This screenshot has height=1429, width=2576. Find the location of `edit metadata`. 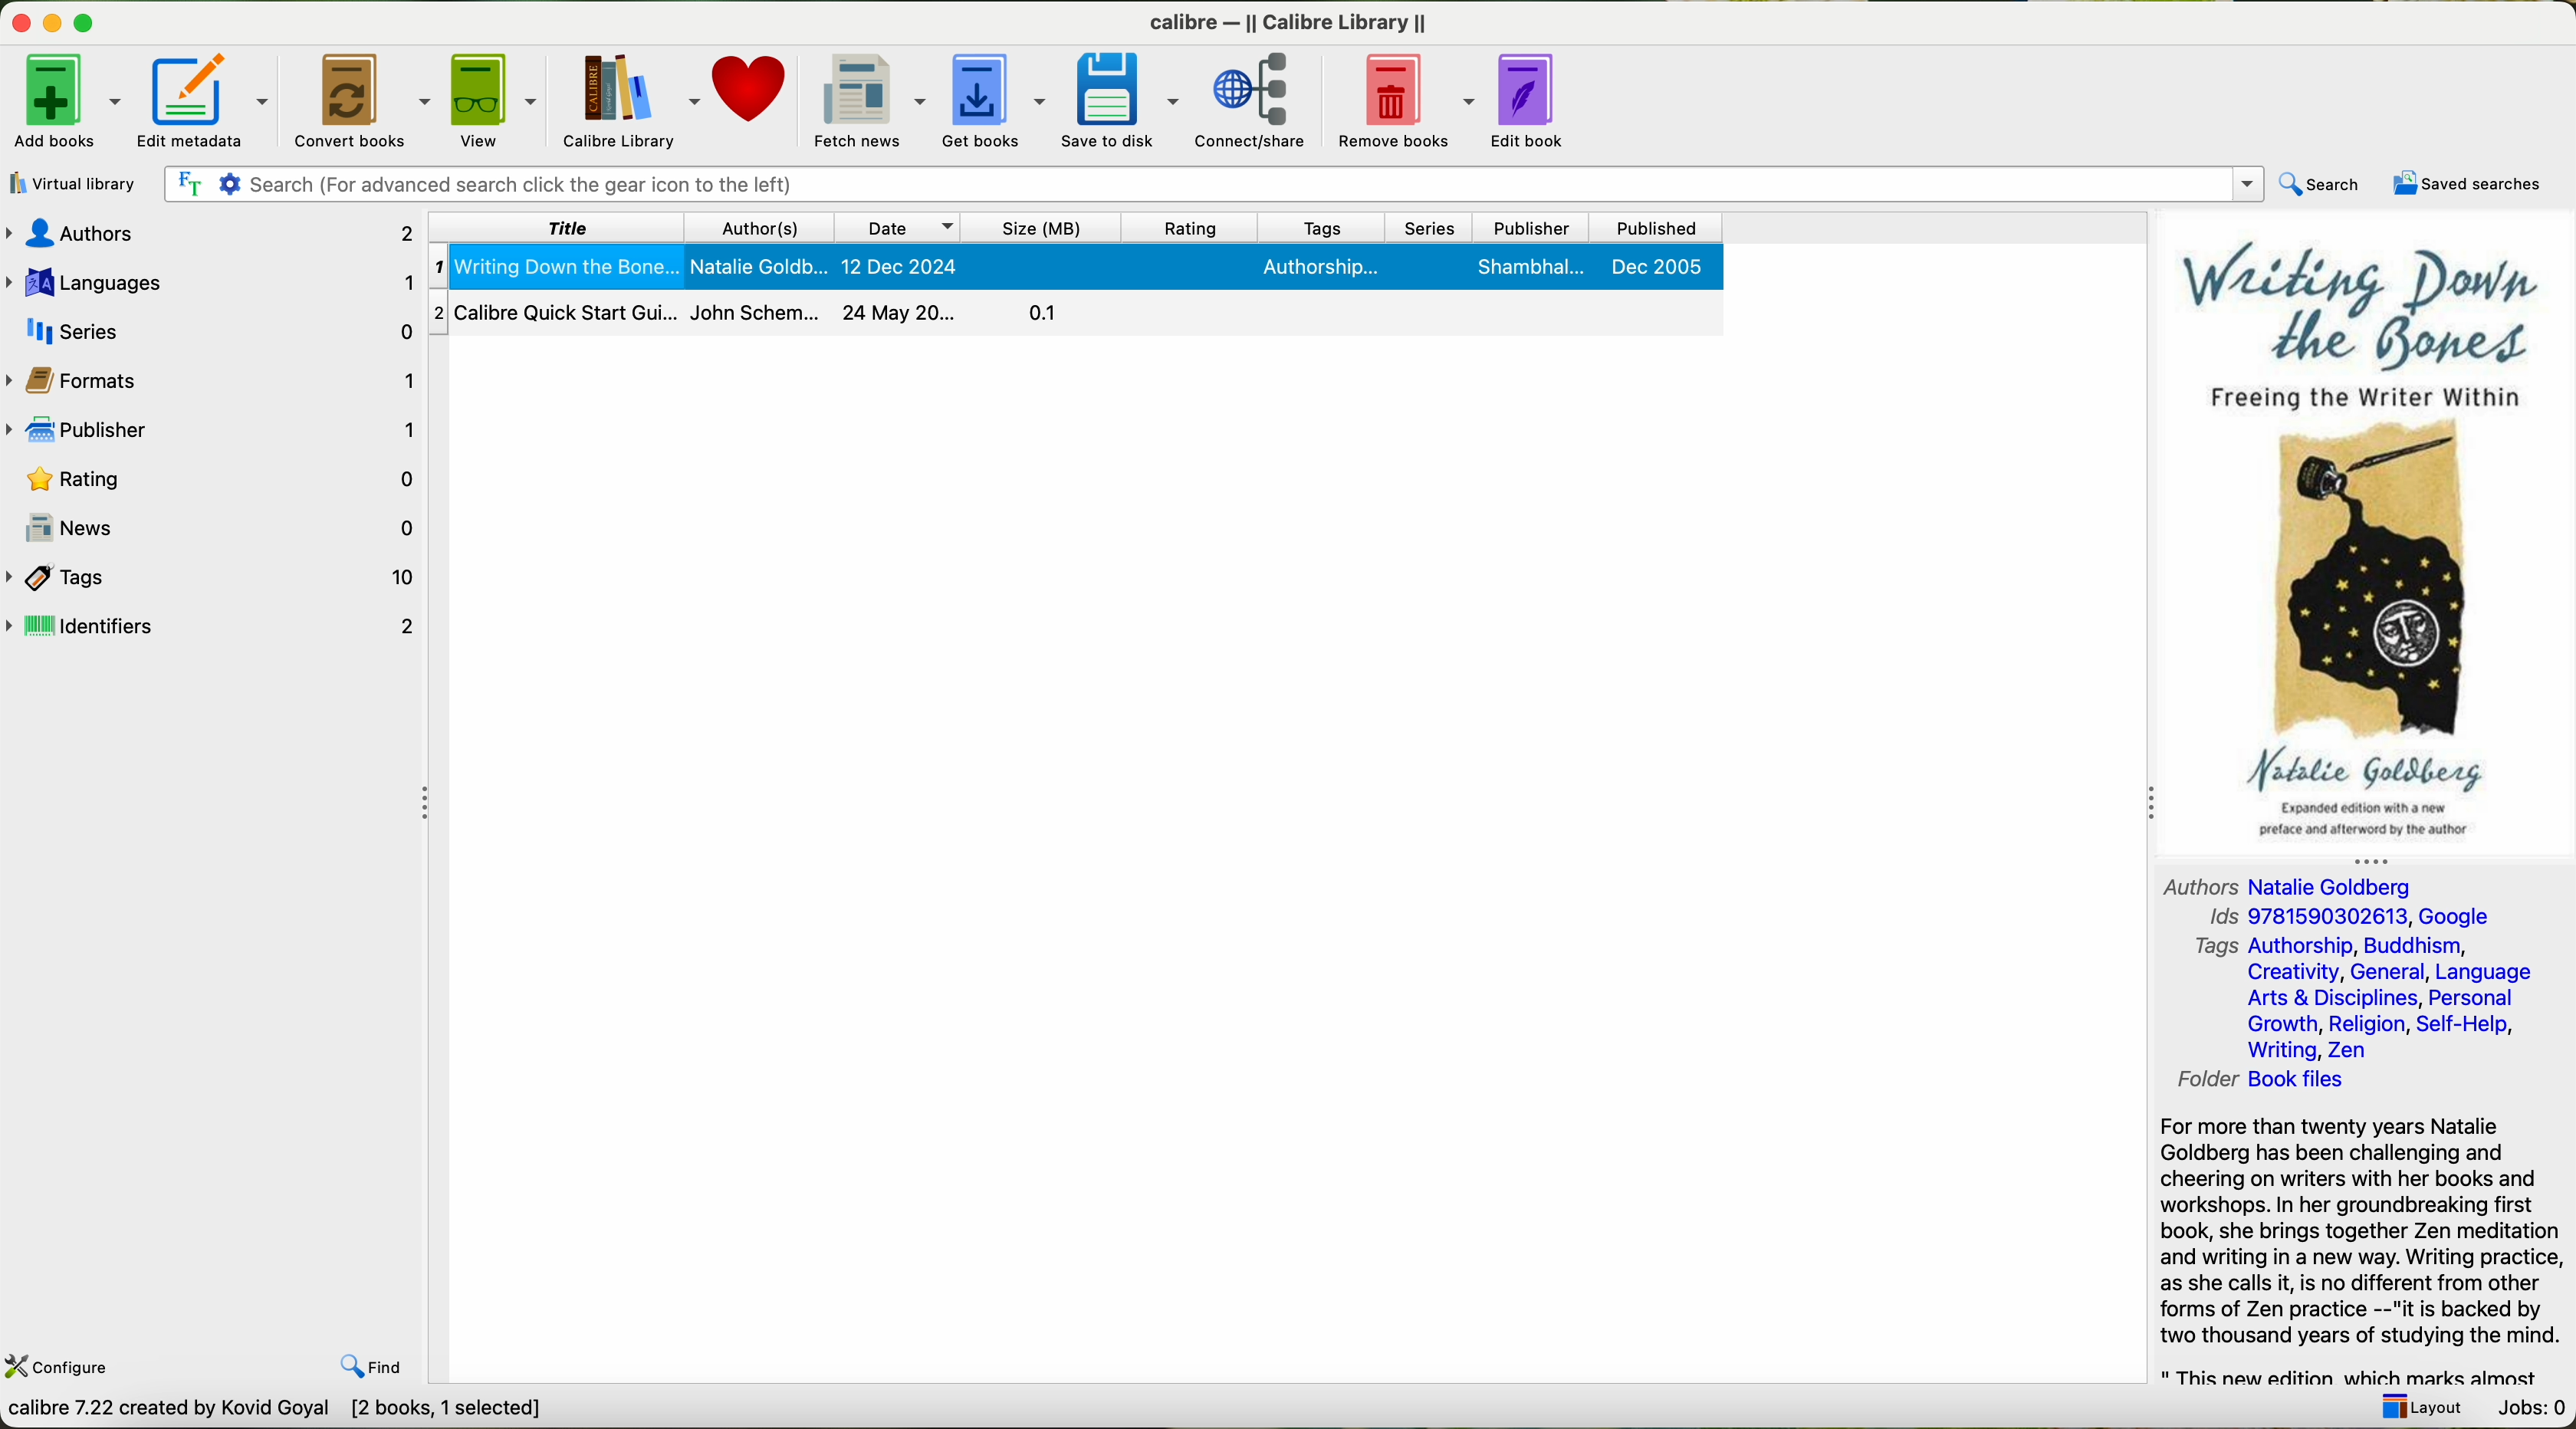

edit metadata is located at coordinates (212, 97).